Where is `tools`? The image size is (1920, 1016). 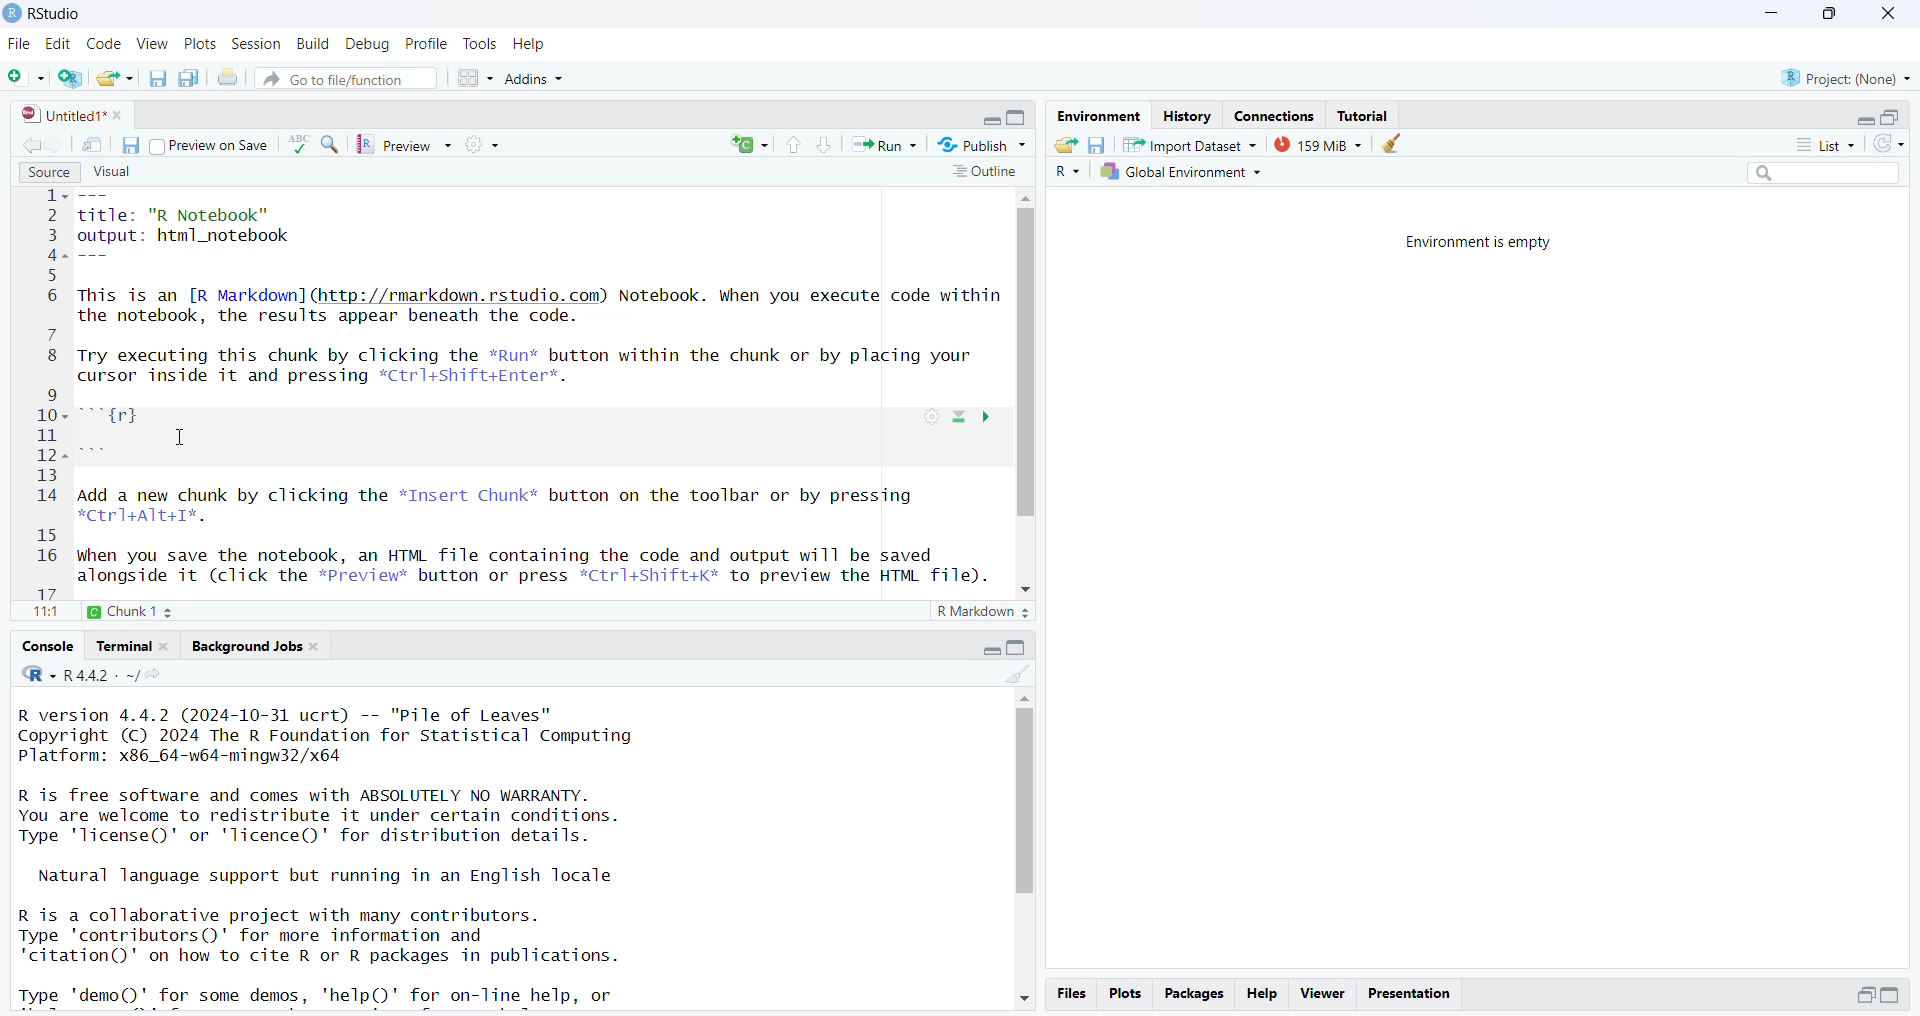 tools is located at coordinates (481, 44).